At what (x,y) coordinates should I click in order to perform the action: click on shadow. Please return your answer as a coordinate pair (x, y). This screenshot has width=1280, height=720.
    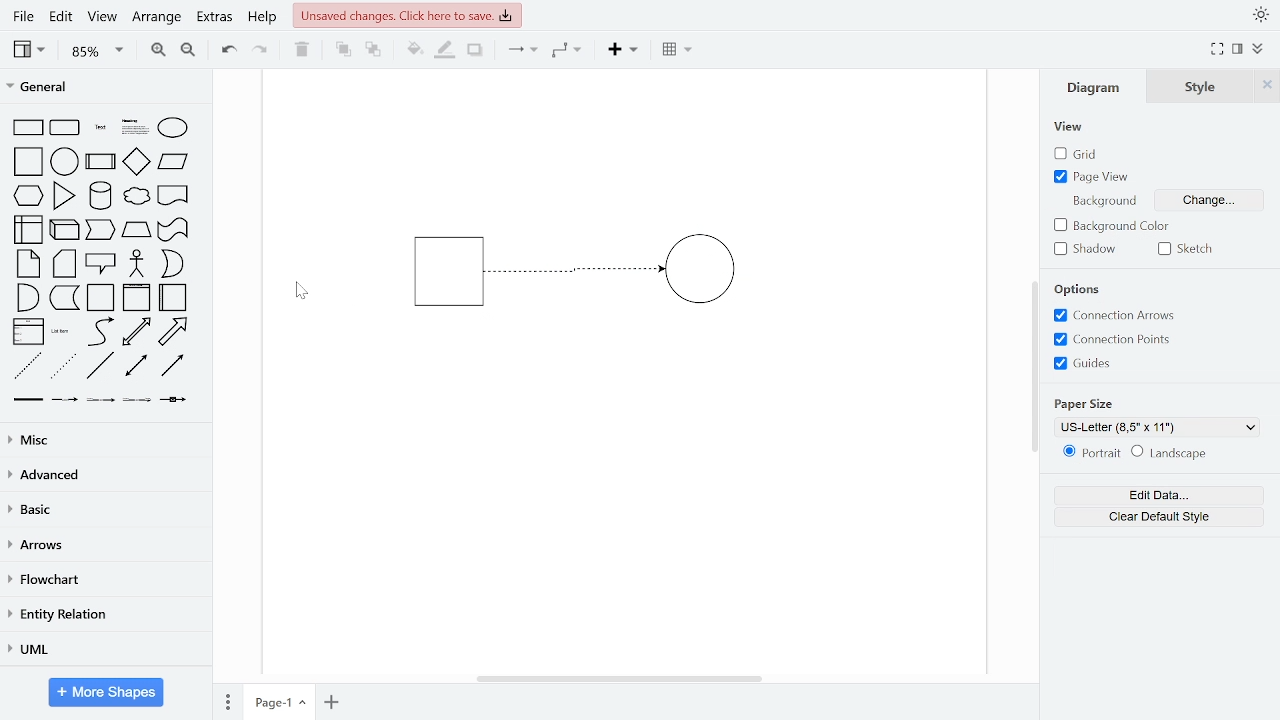
    Looking at the image, I should click on (476, 51).